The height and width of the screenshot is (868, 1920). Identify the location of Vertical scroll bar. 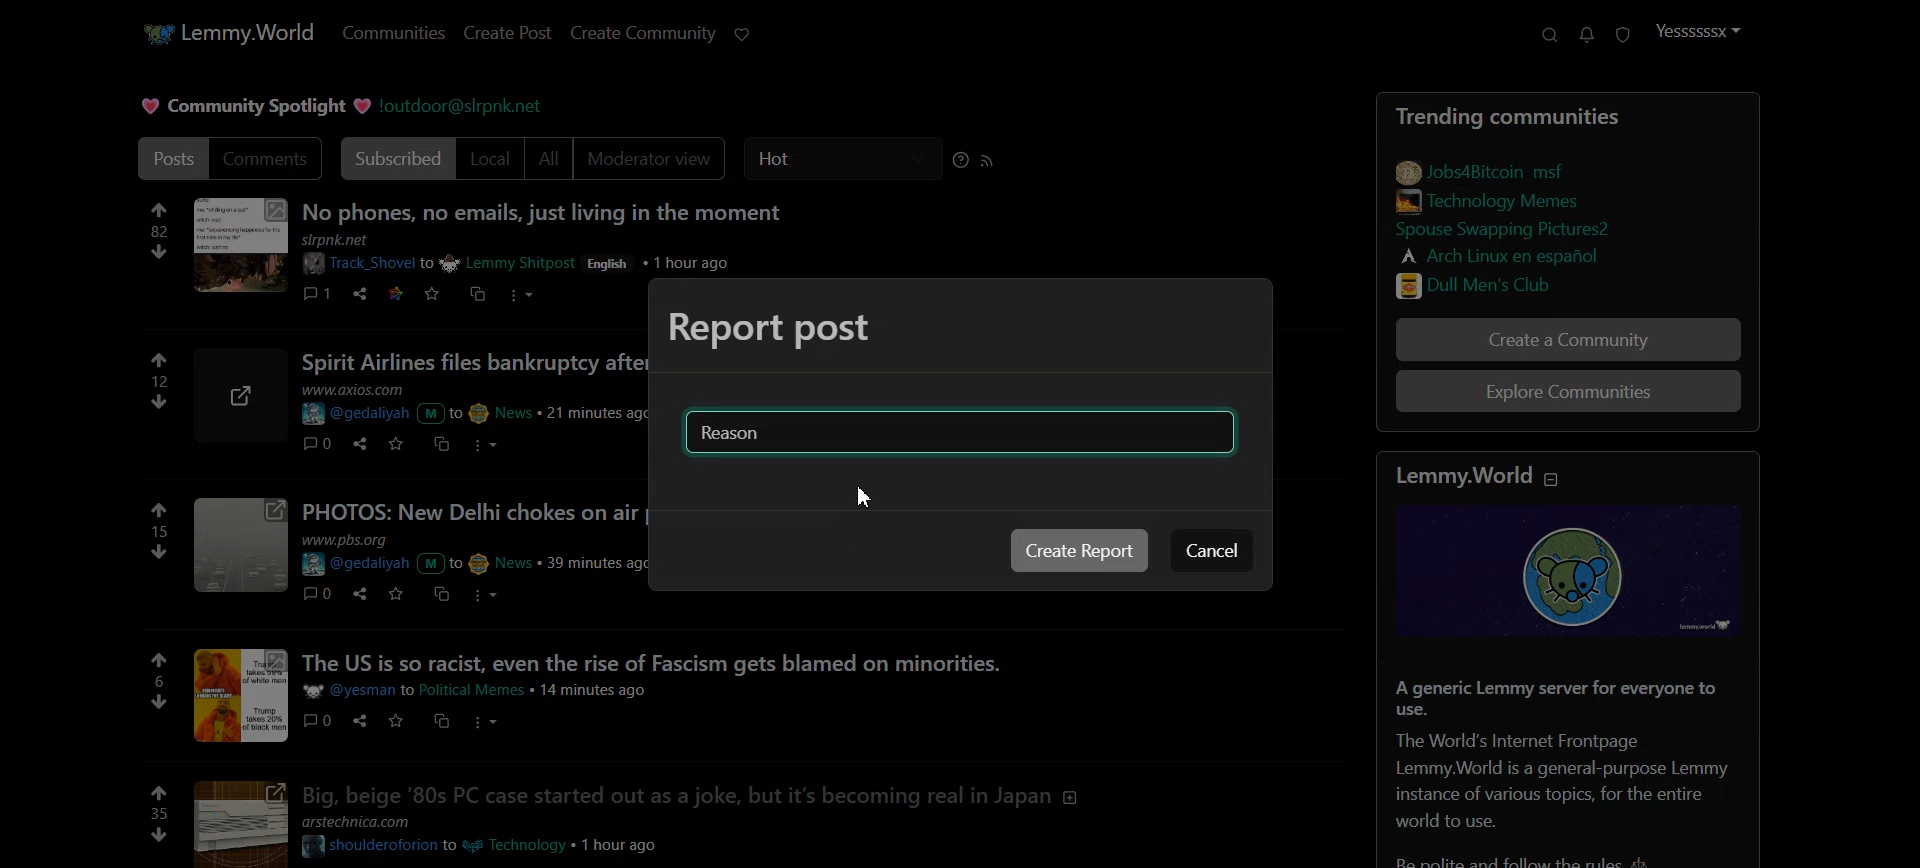
(1908, 434).